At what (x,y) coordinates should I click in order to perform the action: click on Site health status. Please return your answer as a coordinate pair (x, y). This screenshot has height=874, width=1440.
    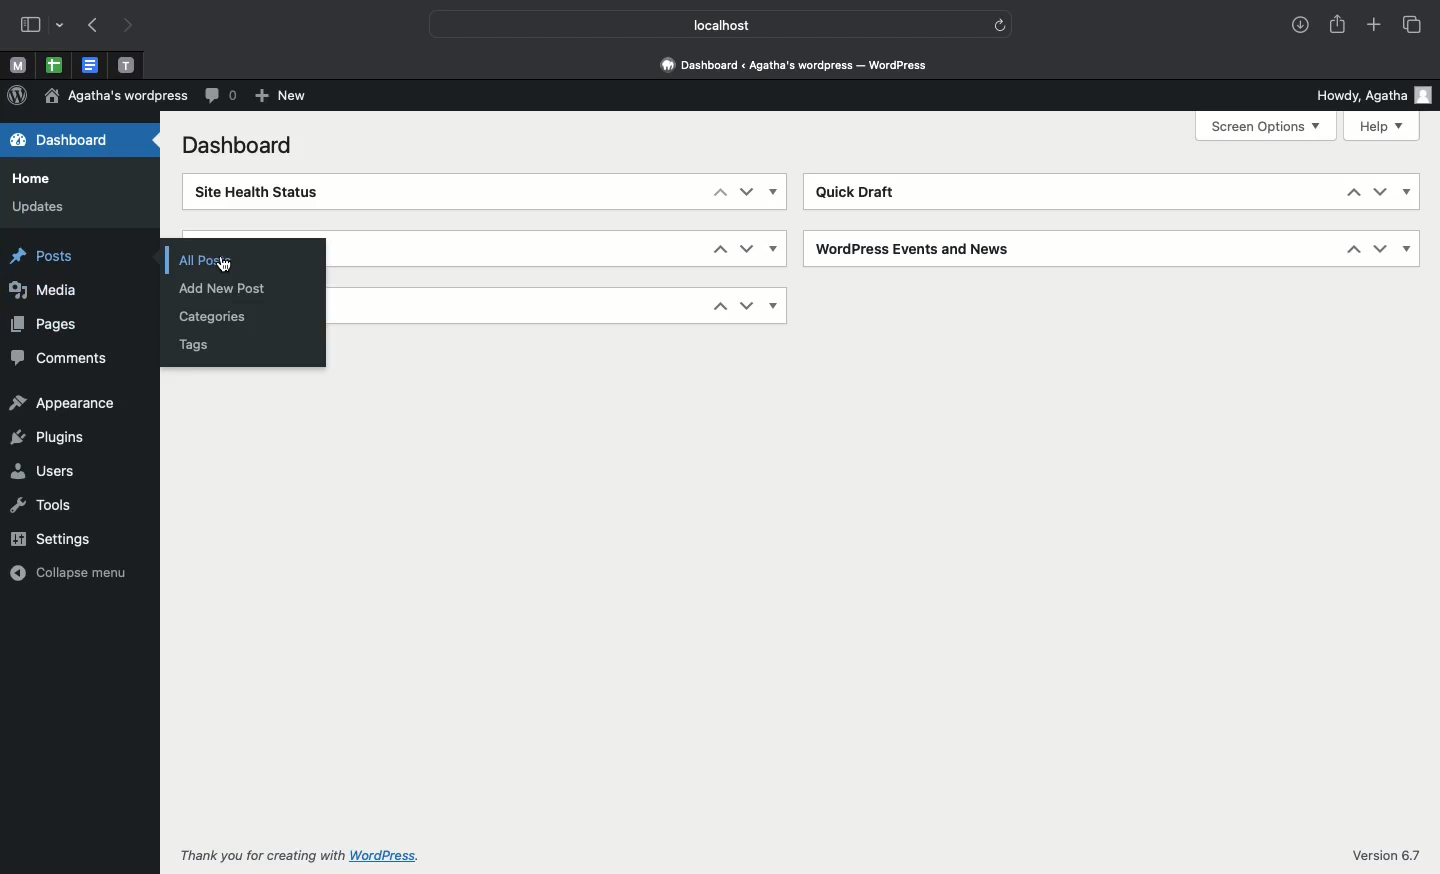
    Looking at the image, I should click on (253, 192).